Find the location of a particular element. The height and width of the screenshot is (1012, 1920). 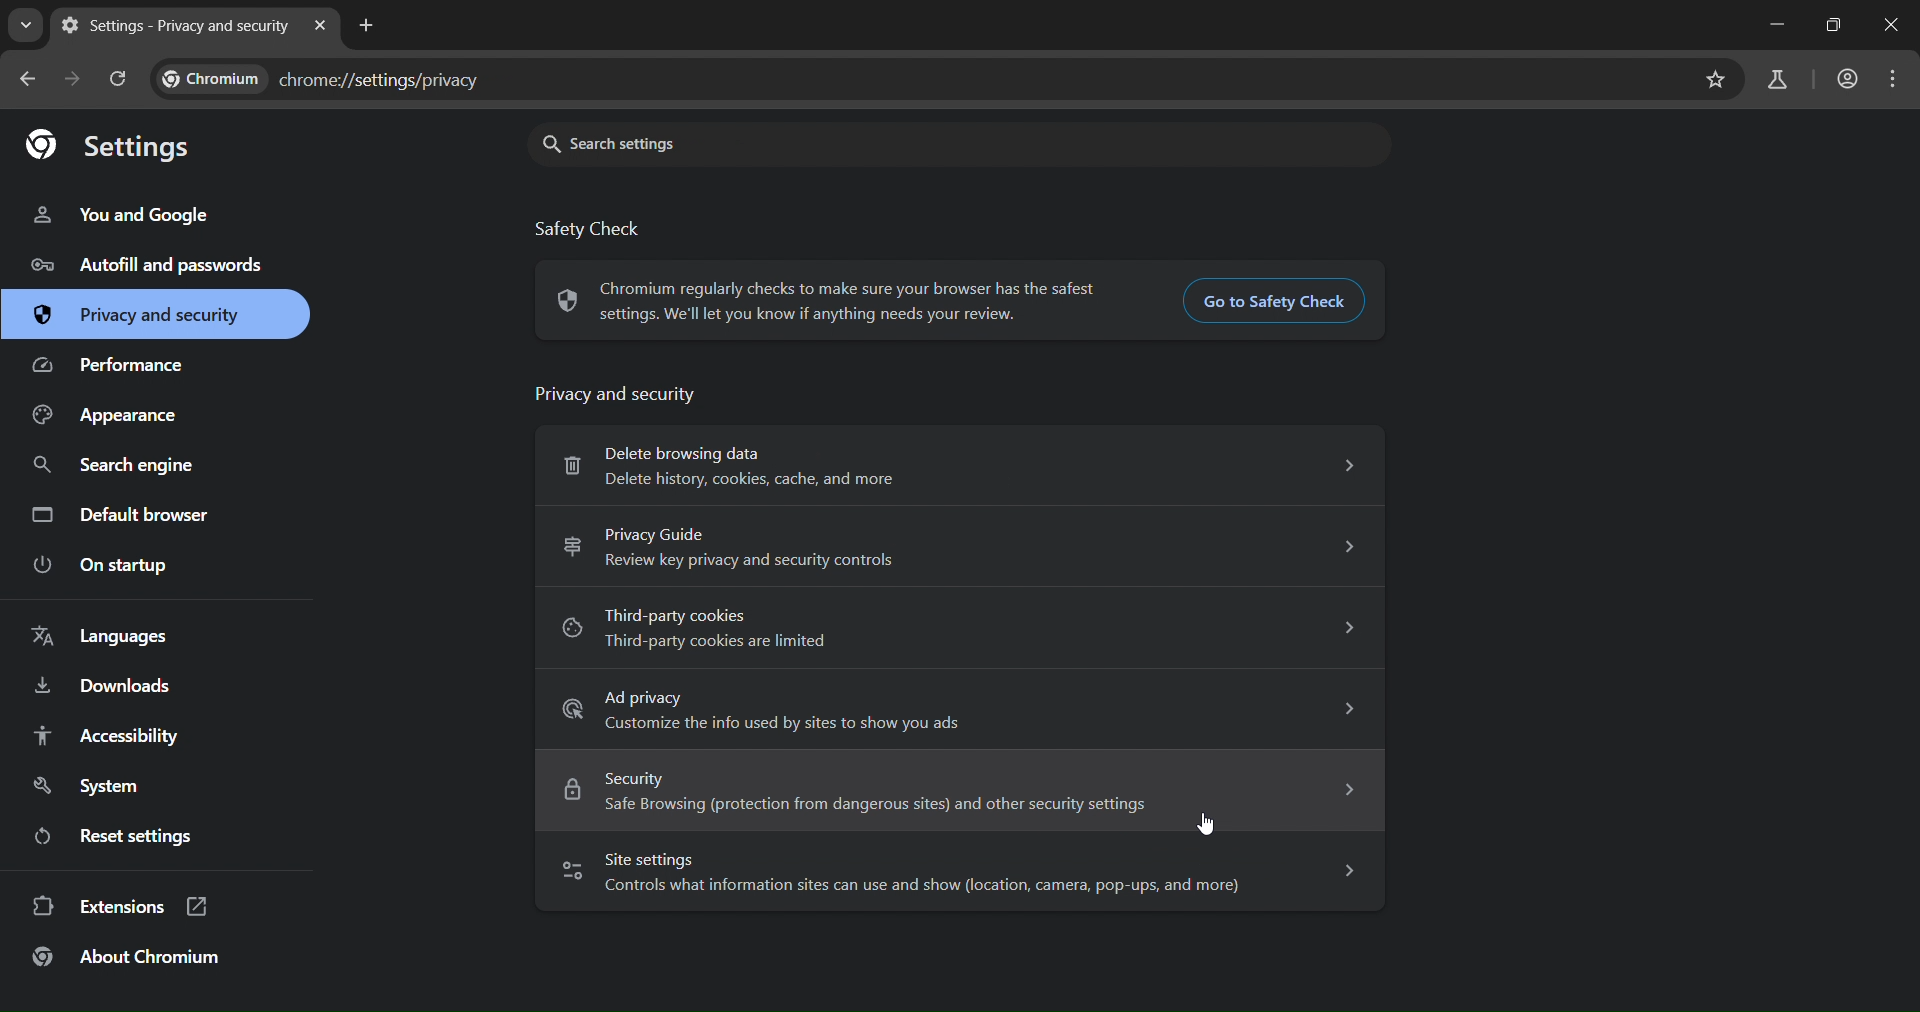

cursor is located at coordinates (1208, 824).